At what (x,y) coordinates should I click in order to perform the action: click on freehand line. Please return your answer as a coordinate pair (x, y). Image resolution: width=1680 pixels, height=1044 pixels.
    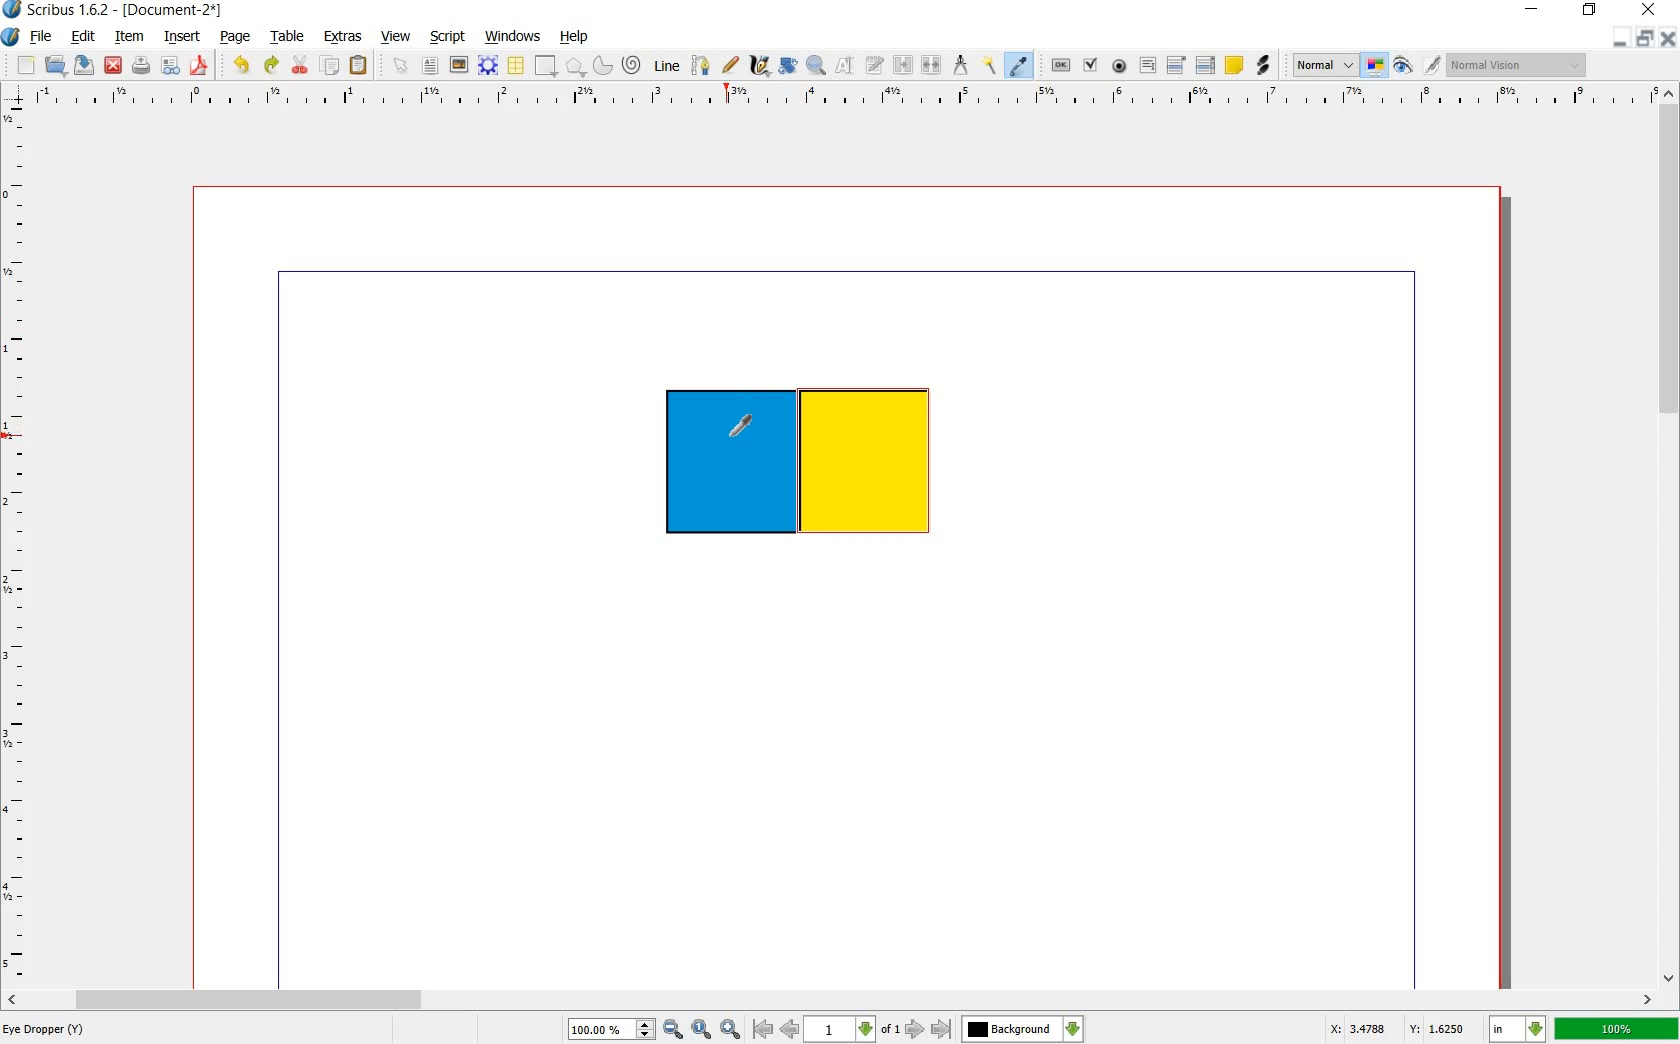
    Looking at the image, I should click on (731, 63).